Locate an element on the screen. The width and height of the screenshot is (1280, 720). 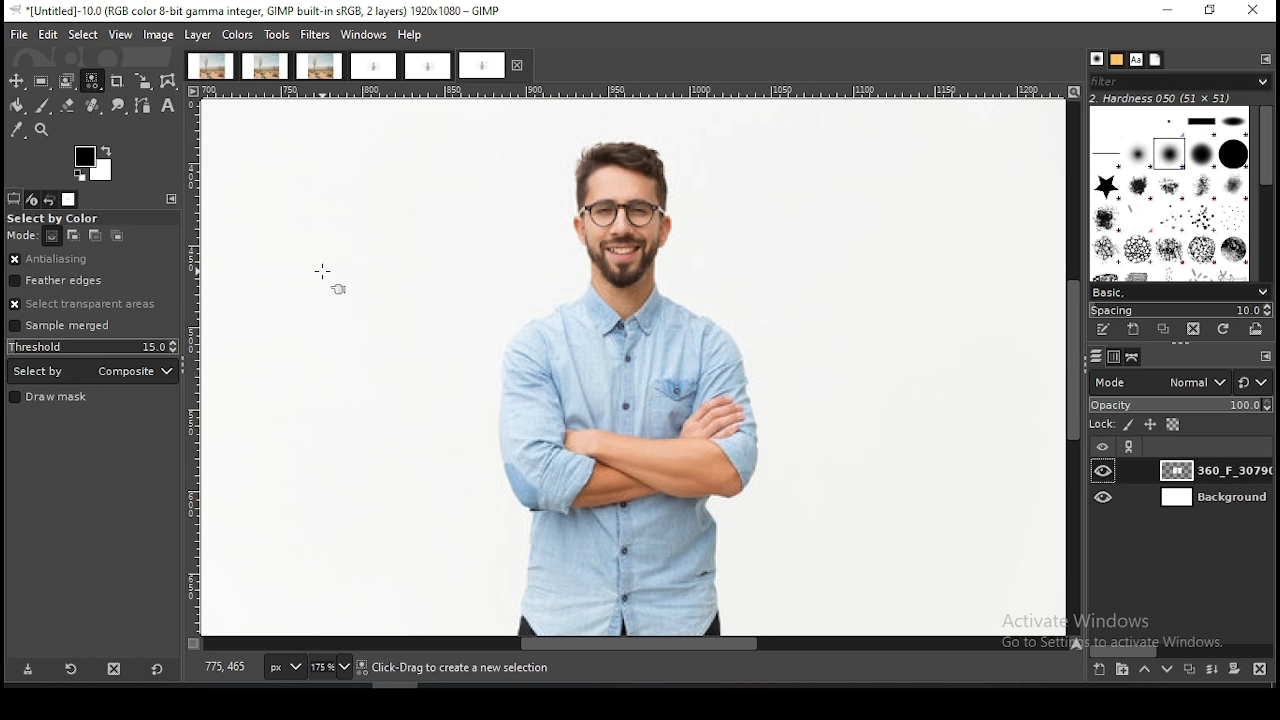
hardness 050 (51x51) is located at coordinates (1161, 98).